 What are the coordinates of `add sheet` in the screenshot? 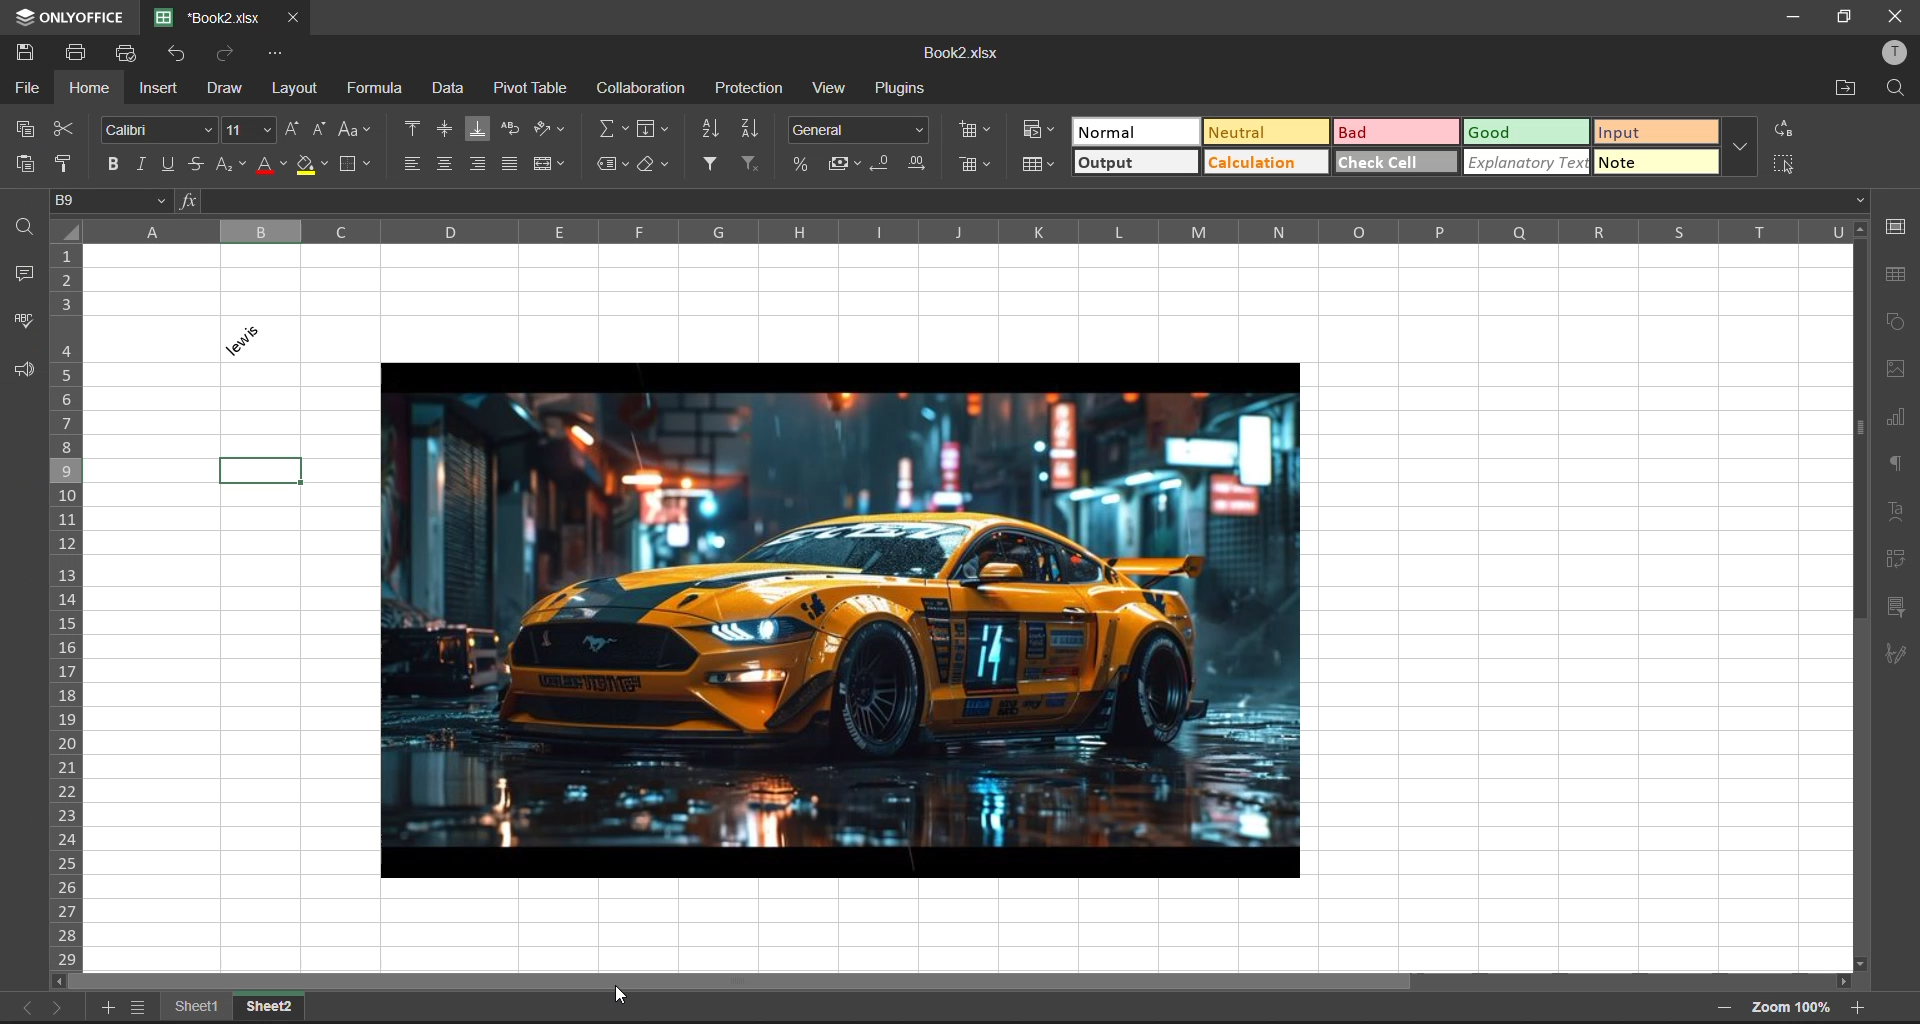 It's located at (136, 1011).